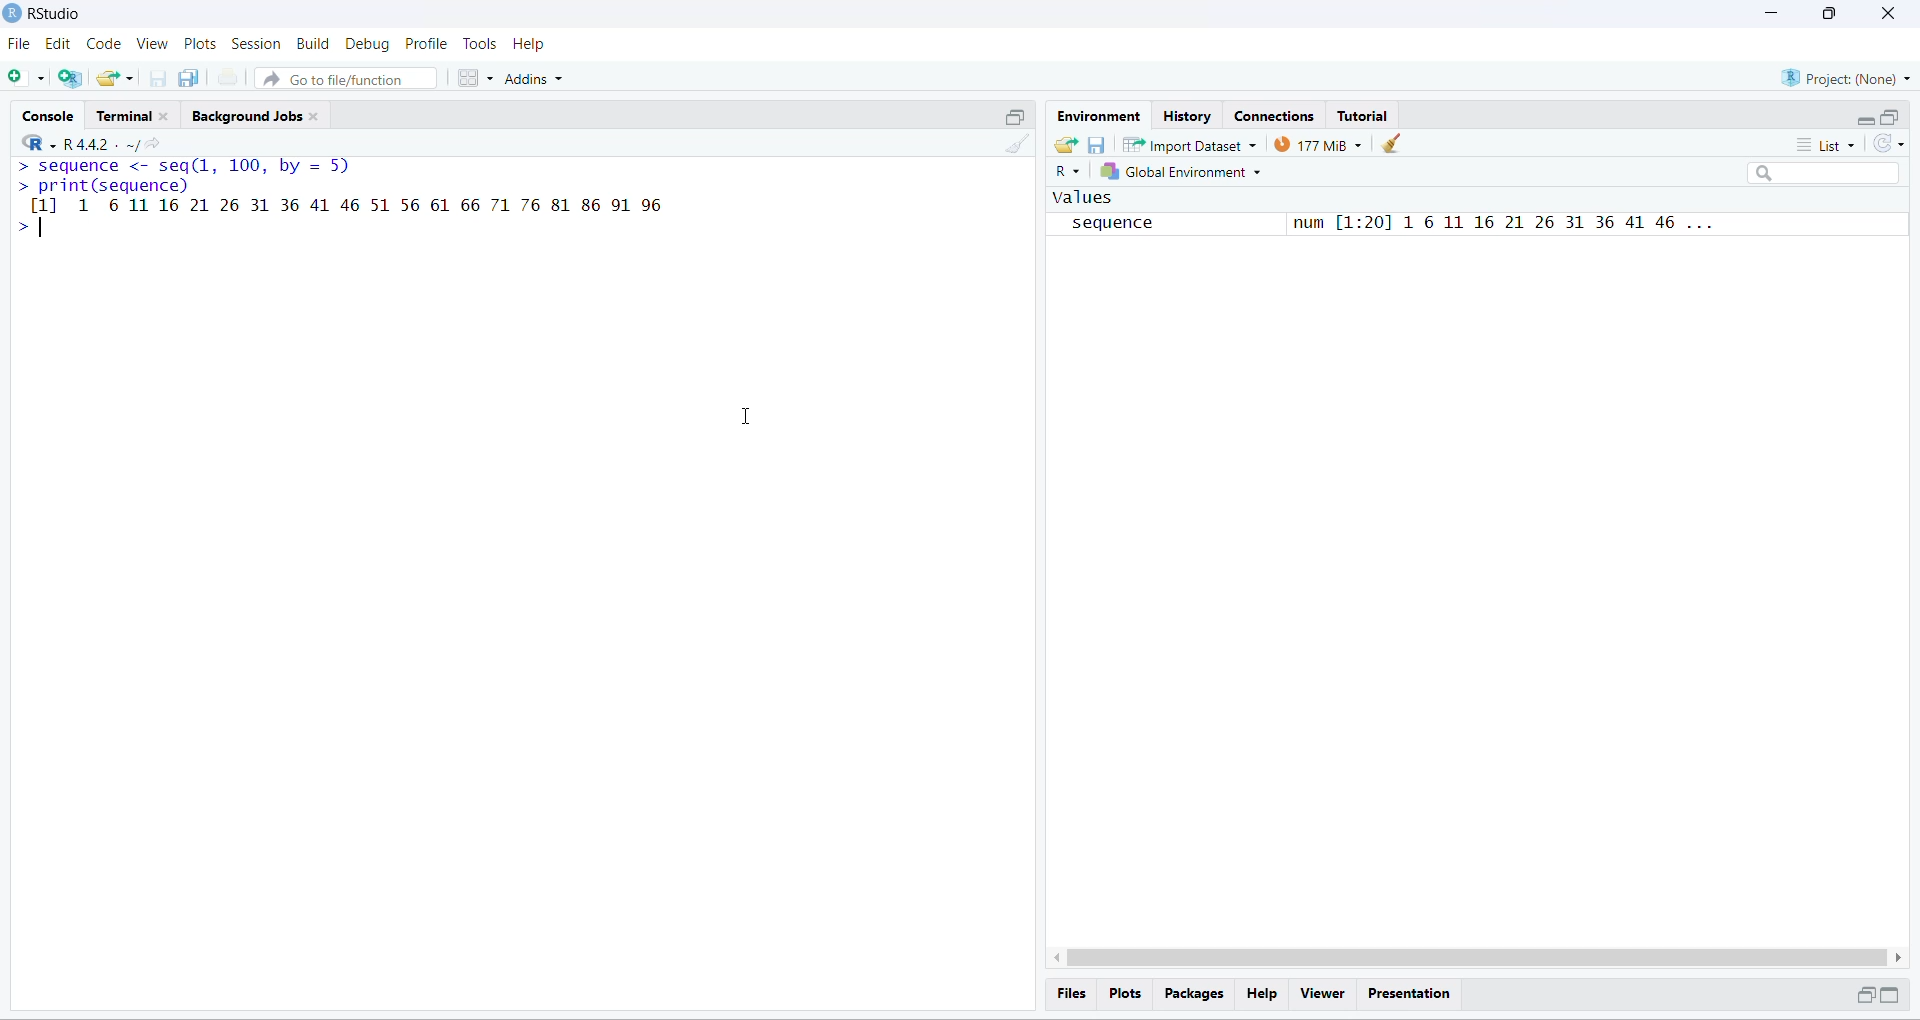 The width and height of the screenshot is (1920, 1020). What do you see at coordinates (1264, 994) in the screenshot?
I see `help` at bounding box center [1264, 994].